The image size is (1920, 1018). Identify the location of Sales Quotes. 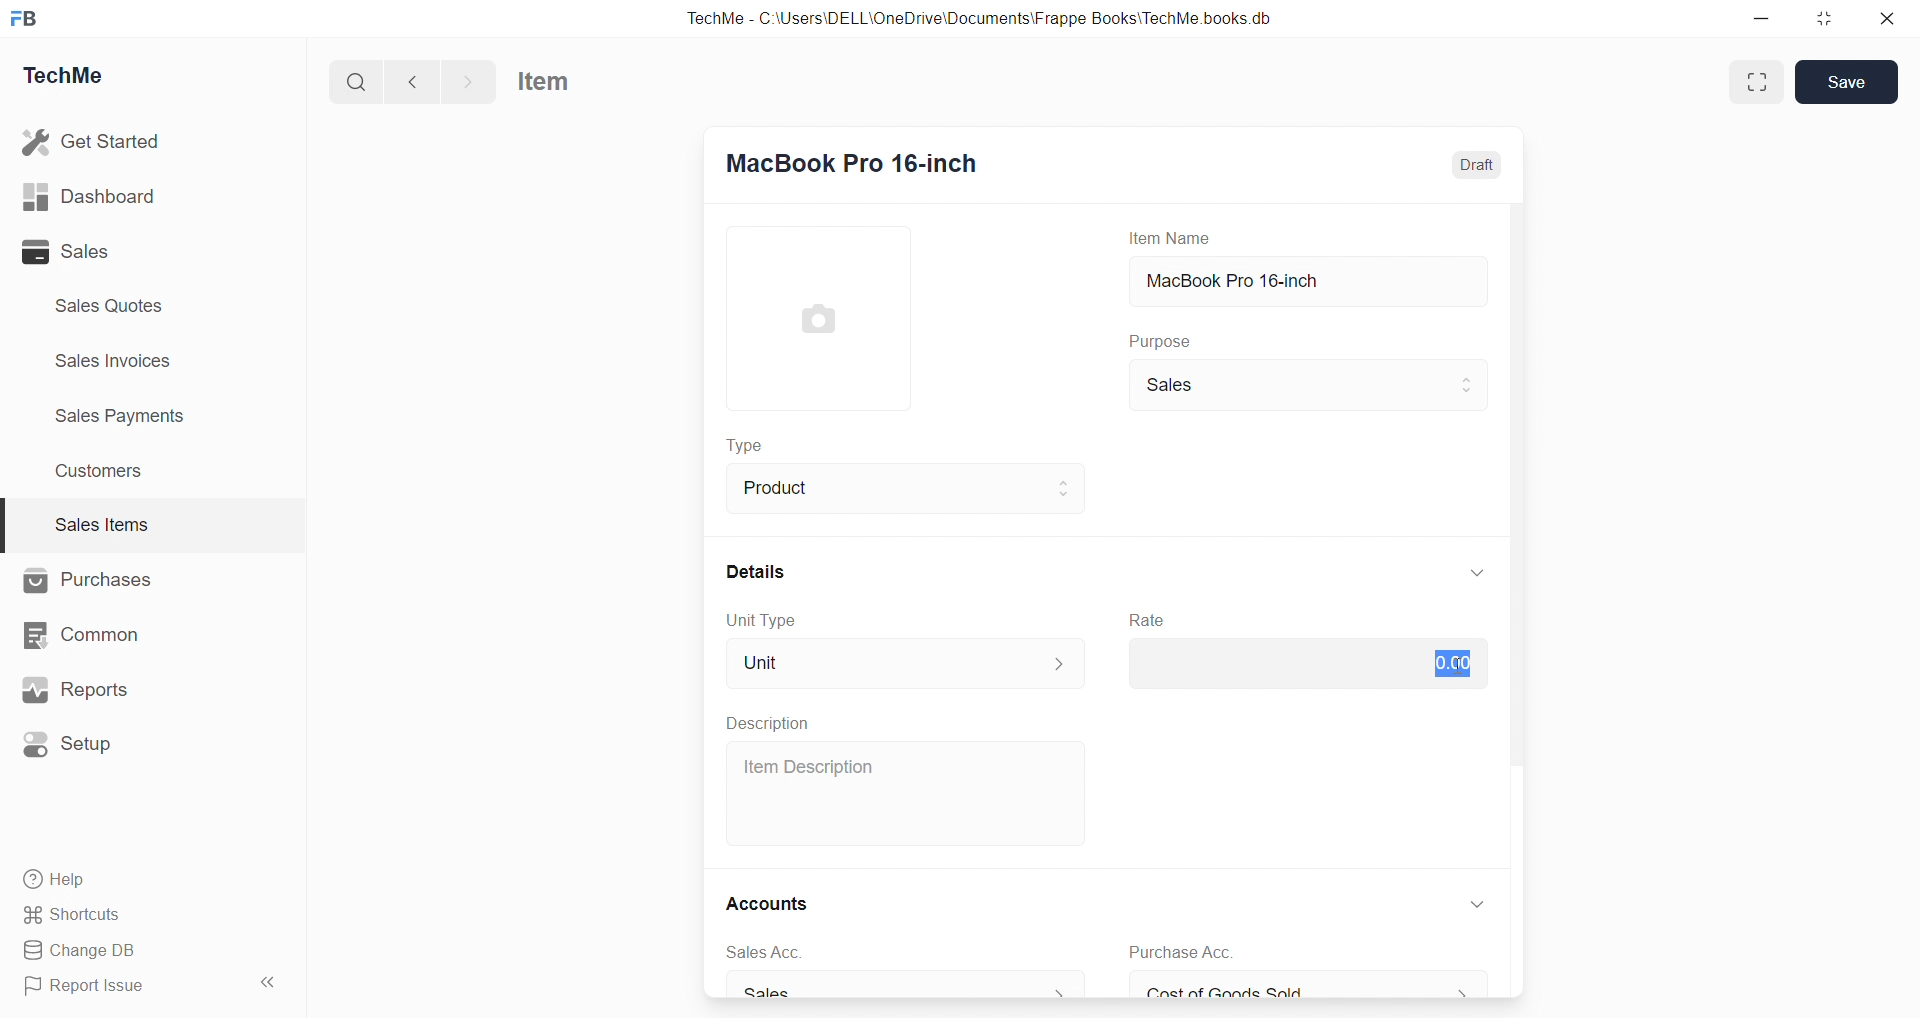
(111, 305).